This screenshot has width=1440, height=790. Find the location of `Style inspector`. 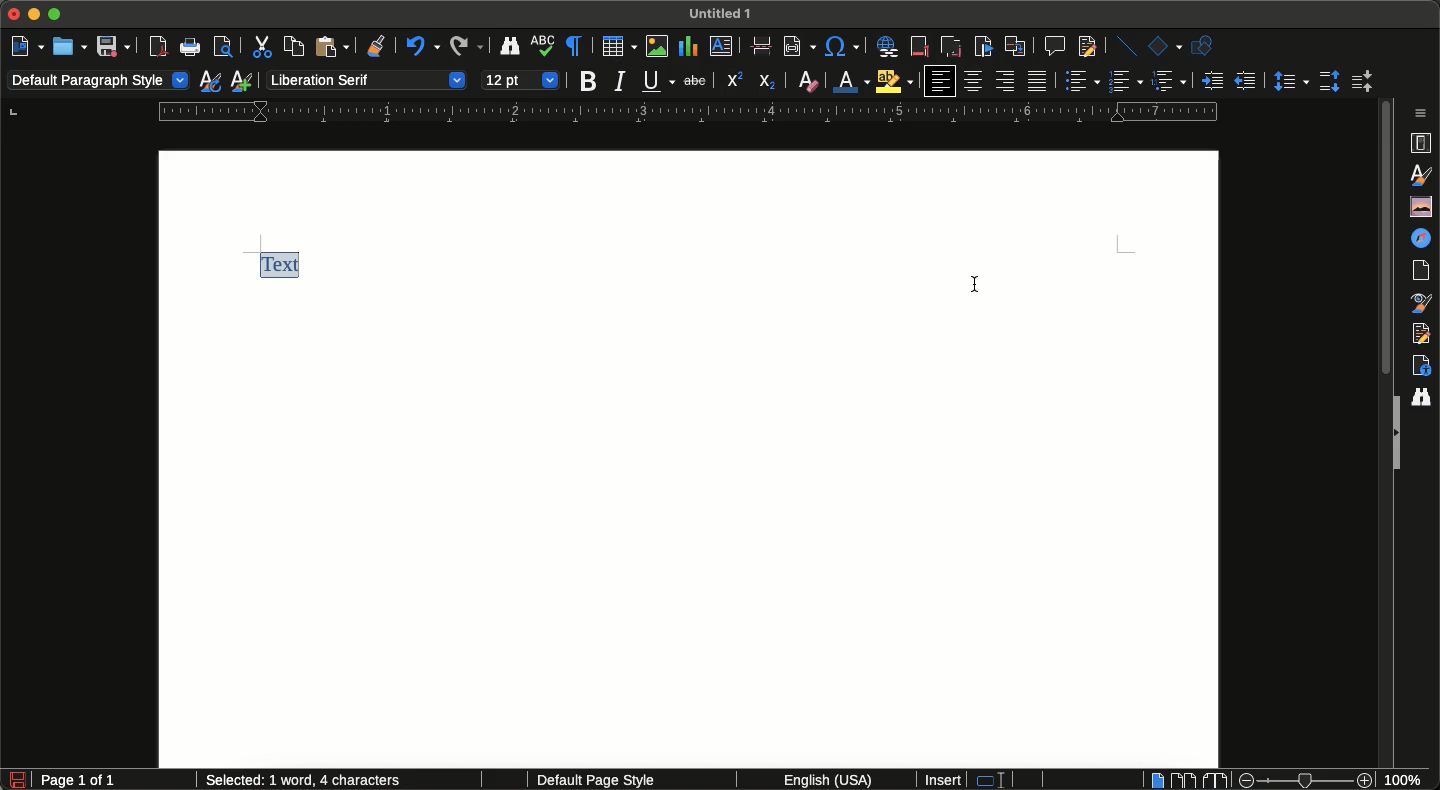

Style inspector is located at coordinates (1423, 303).